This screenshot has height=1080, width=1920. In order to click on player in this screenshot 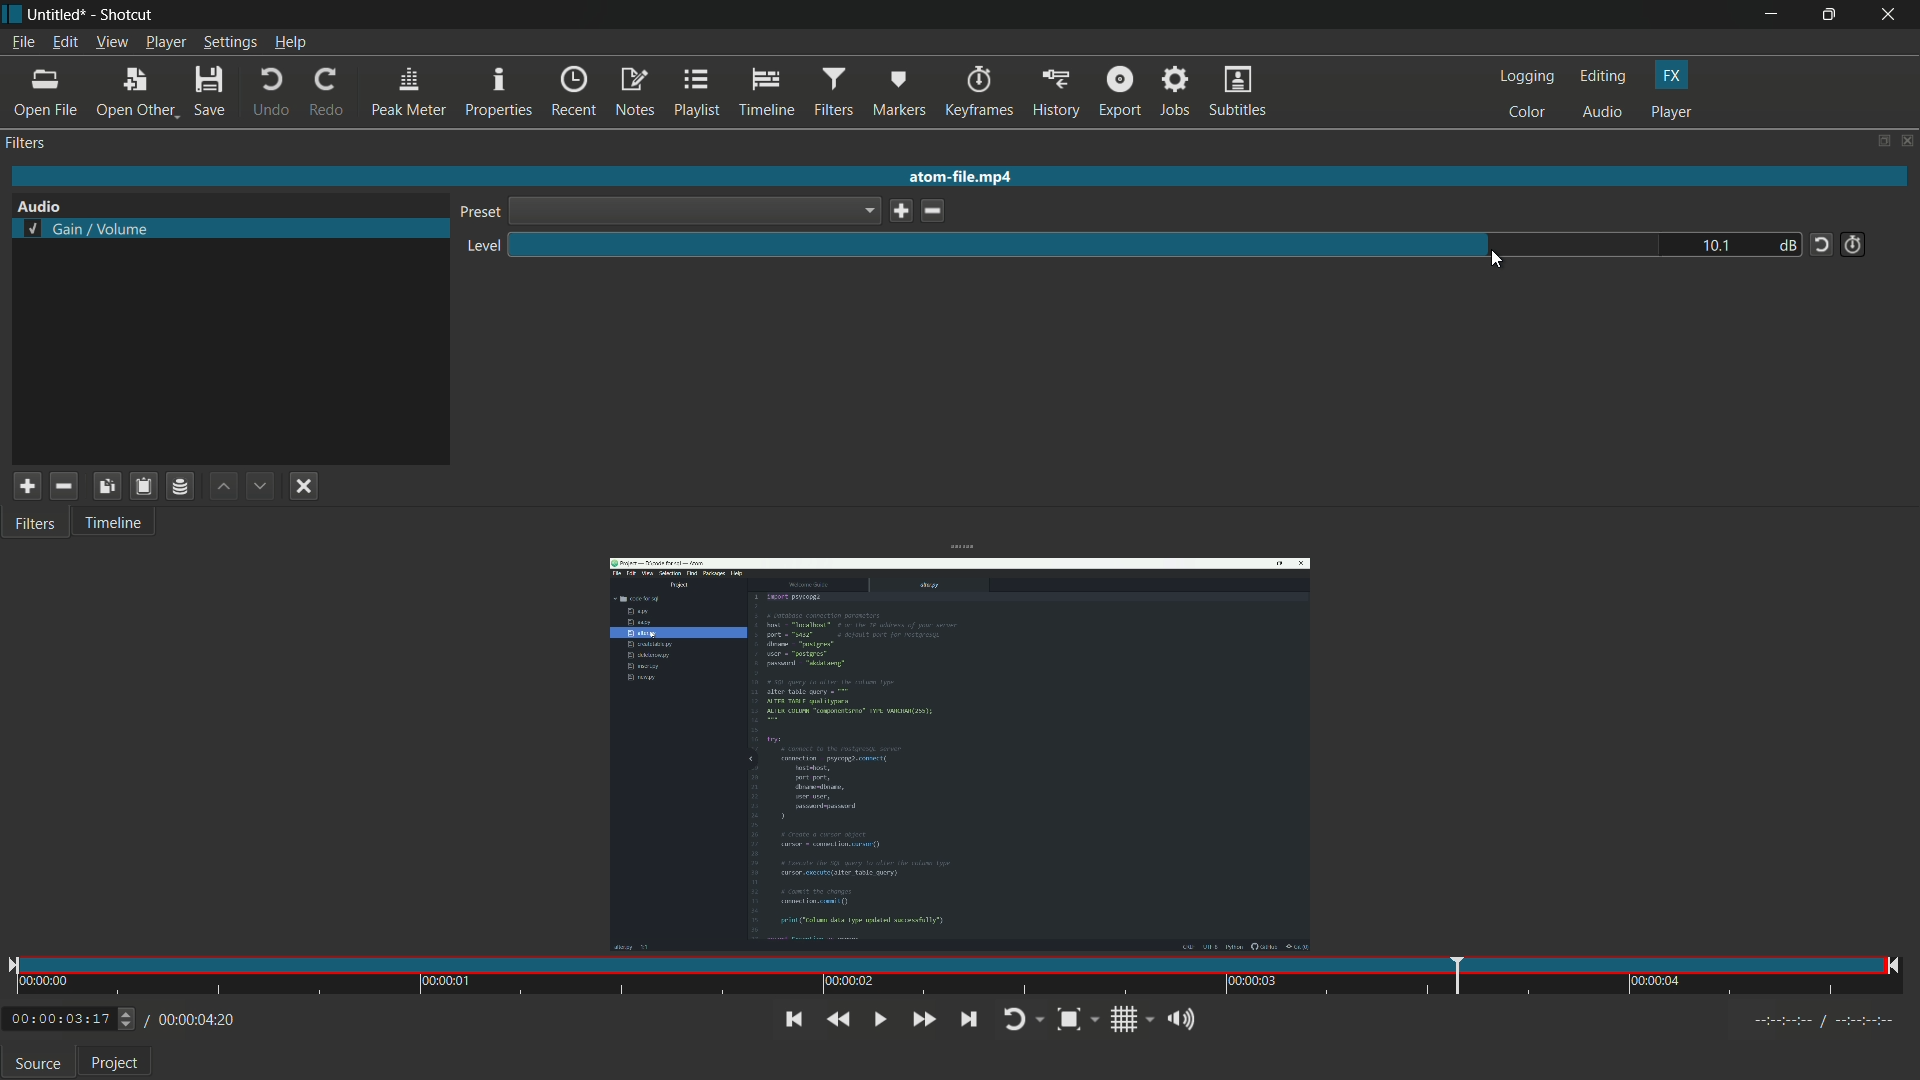, I will do `click(1671, 112)`.